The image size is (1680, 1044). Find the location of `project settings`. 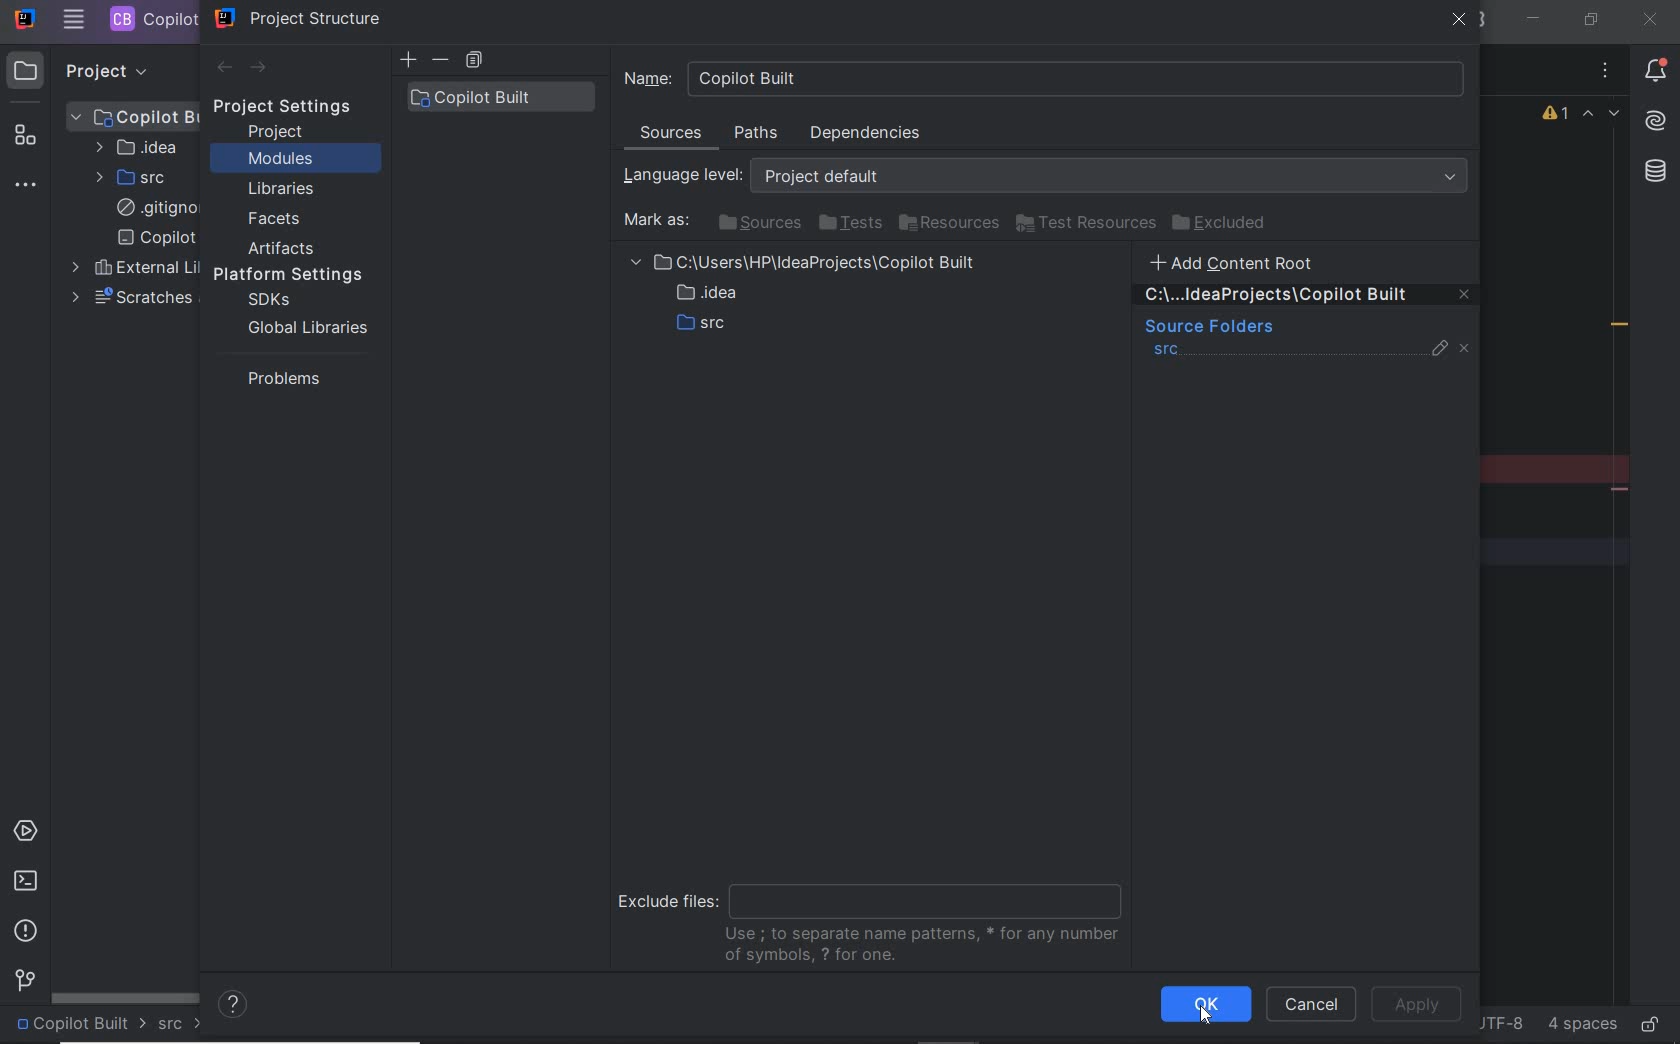

project settings is located at coordinates (296, 107).